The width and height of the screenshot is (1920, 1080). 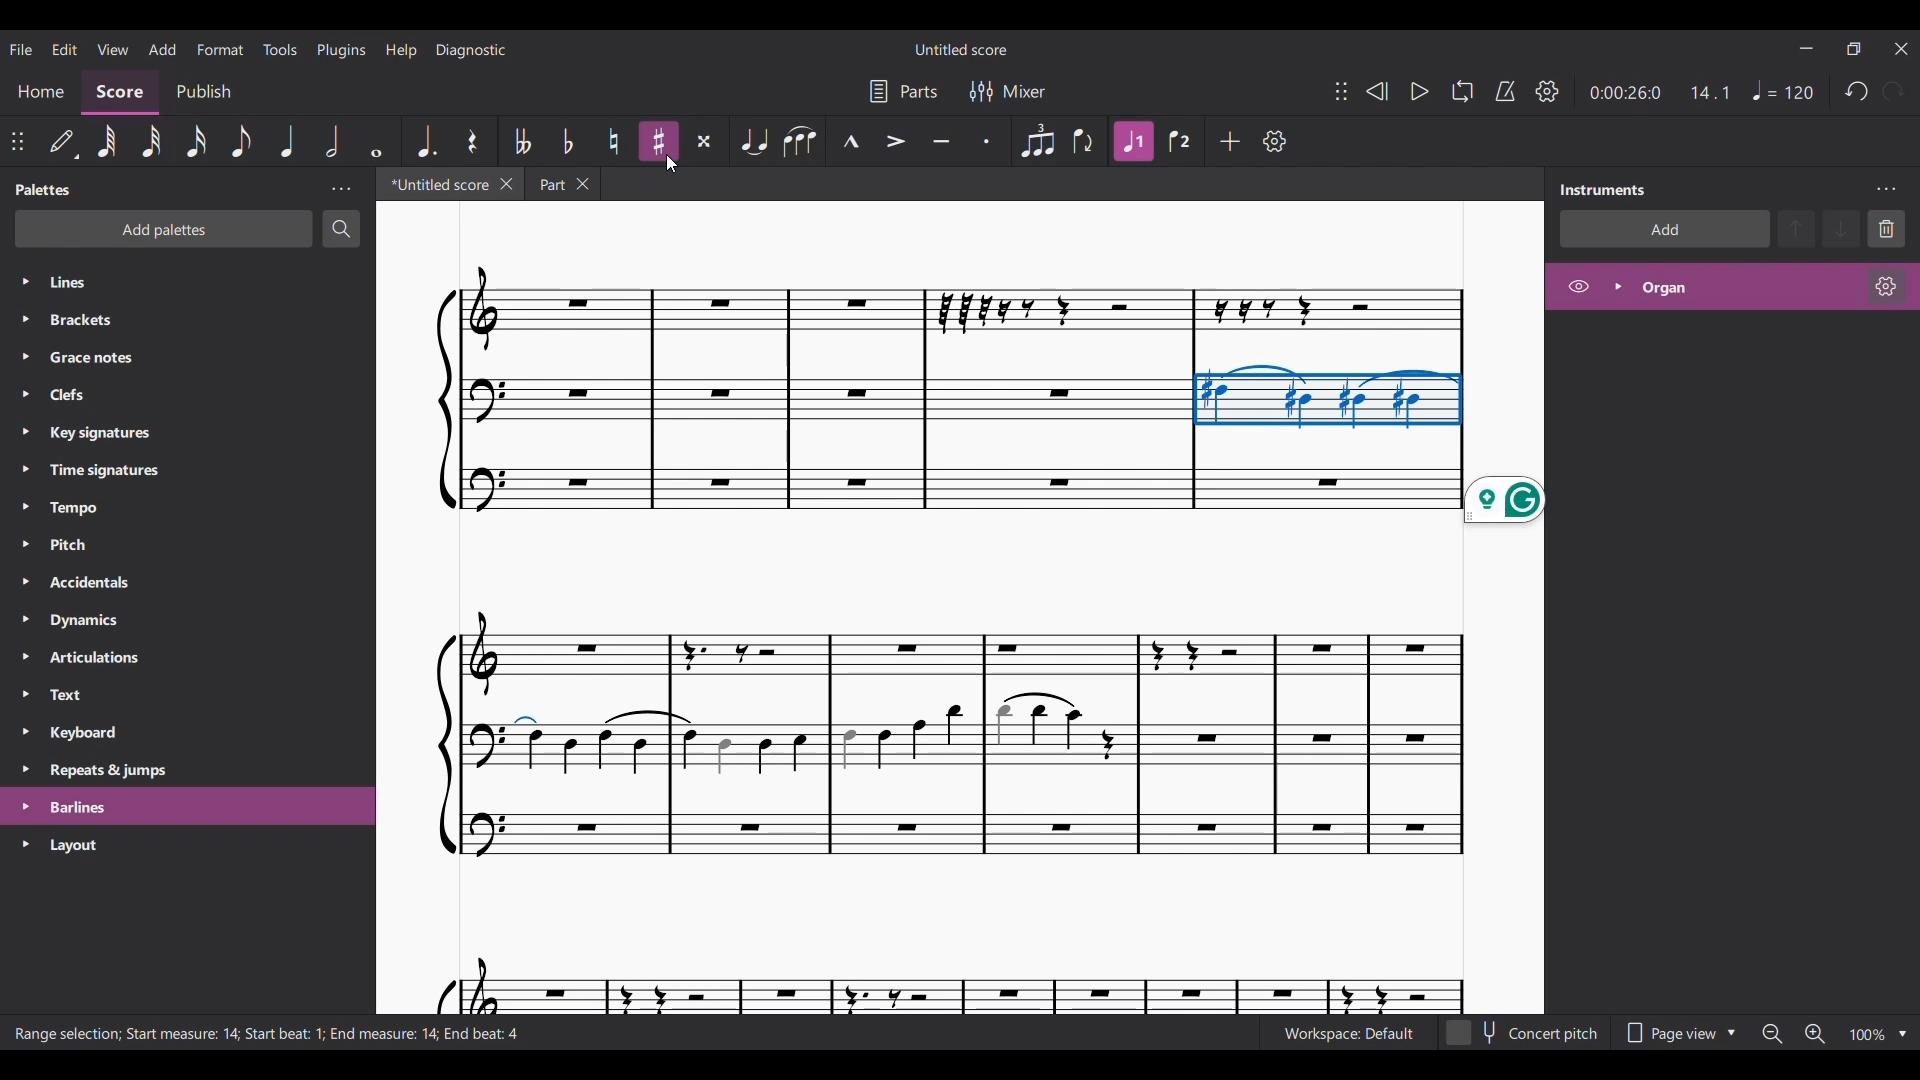 I want to click on Default, so click(x=62, y=140).